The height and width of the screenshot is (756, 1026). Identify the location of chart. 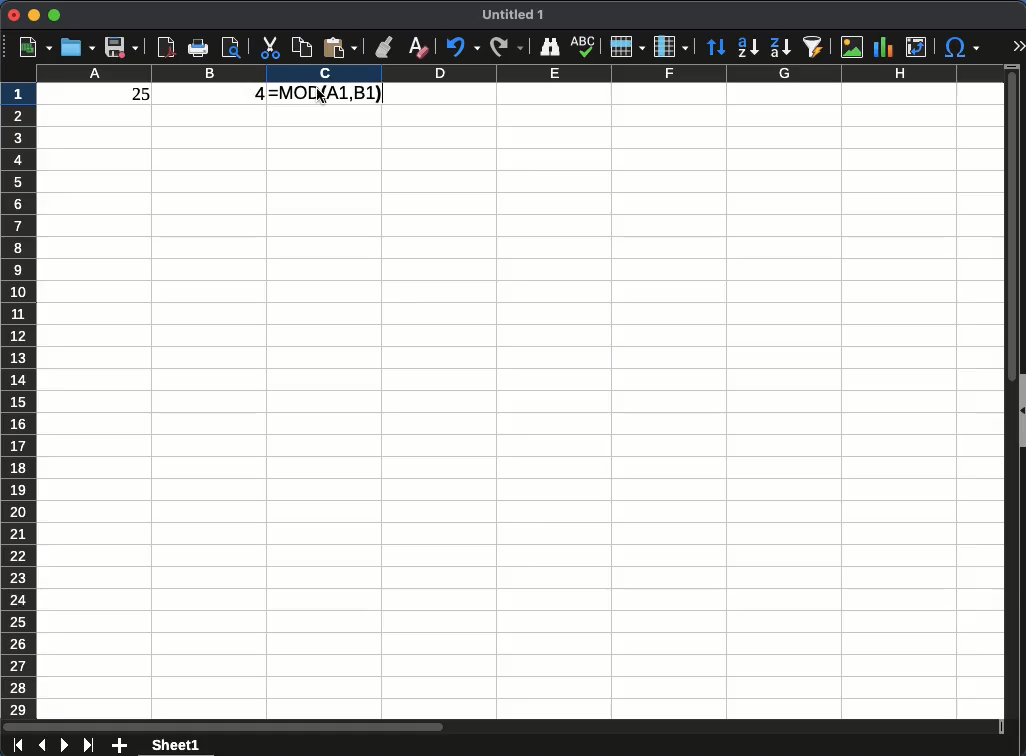
(883, 47).